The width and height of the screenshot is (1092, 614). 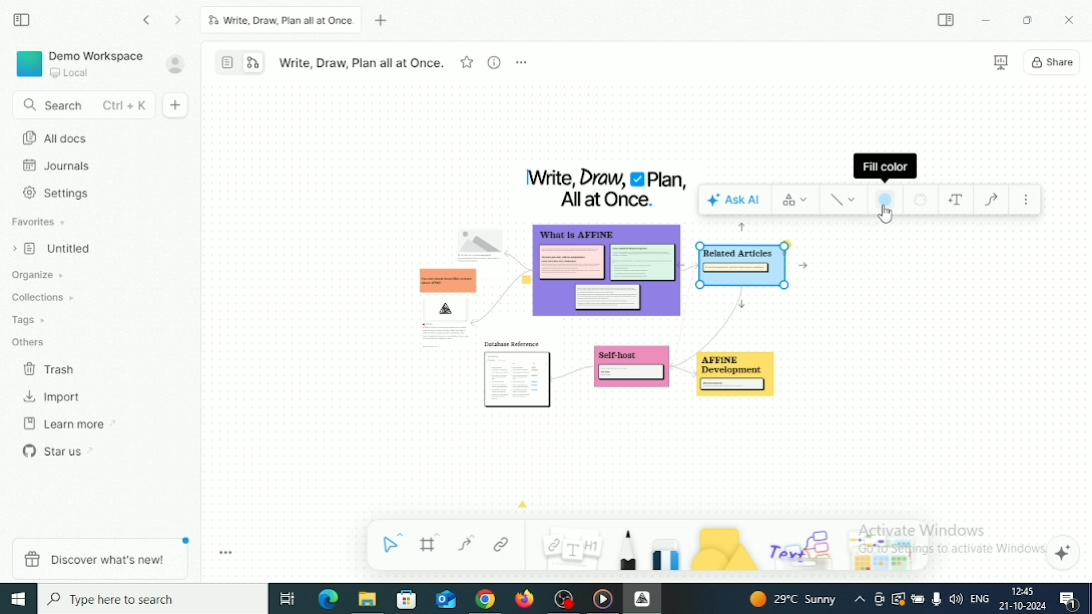 What do you see at coordinates (745, 267) in the screenshot?
I see `Selected sticky note` at bounding box center [745, 267].